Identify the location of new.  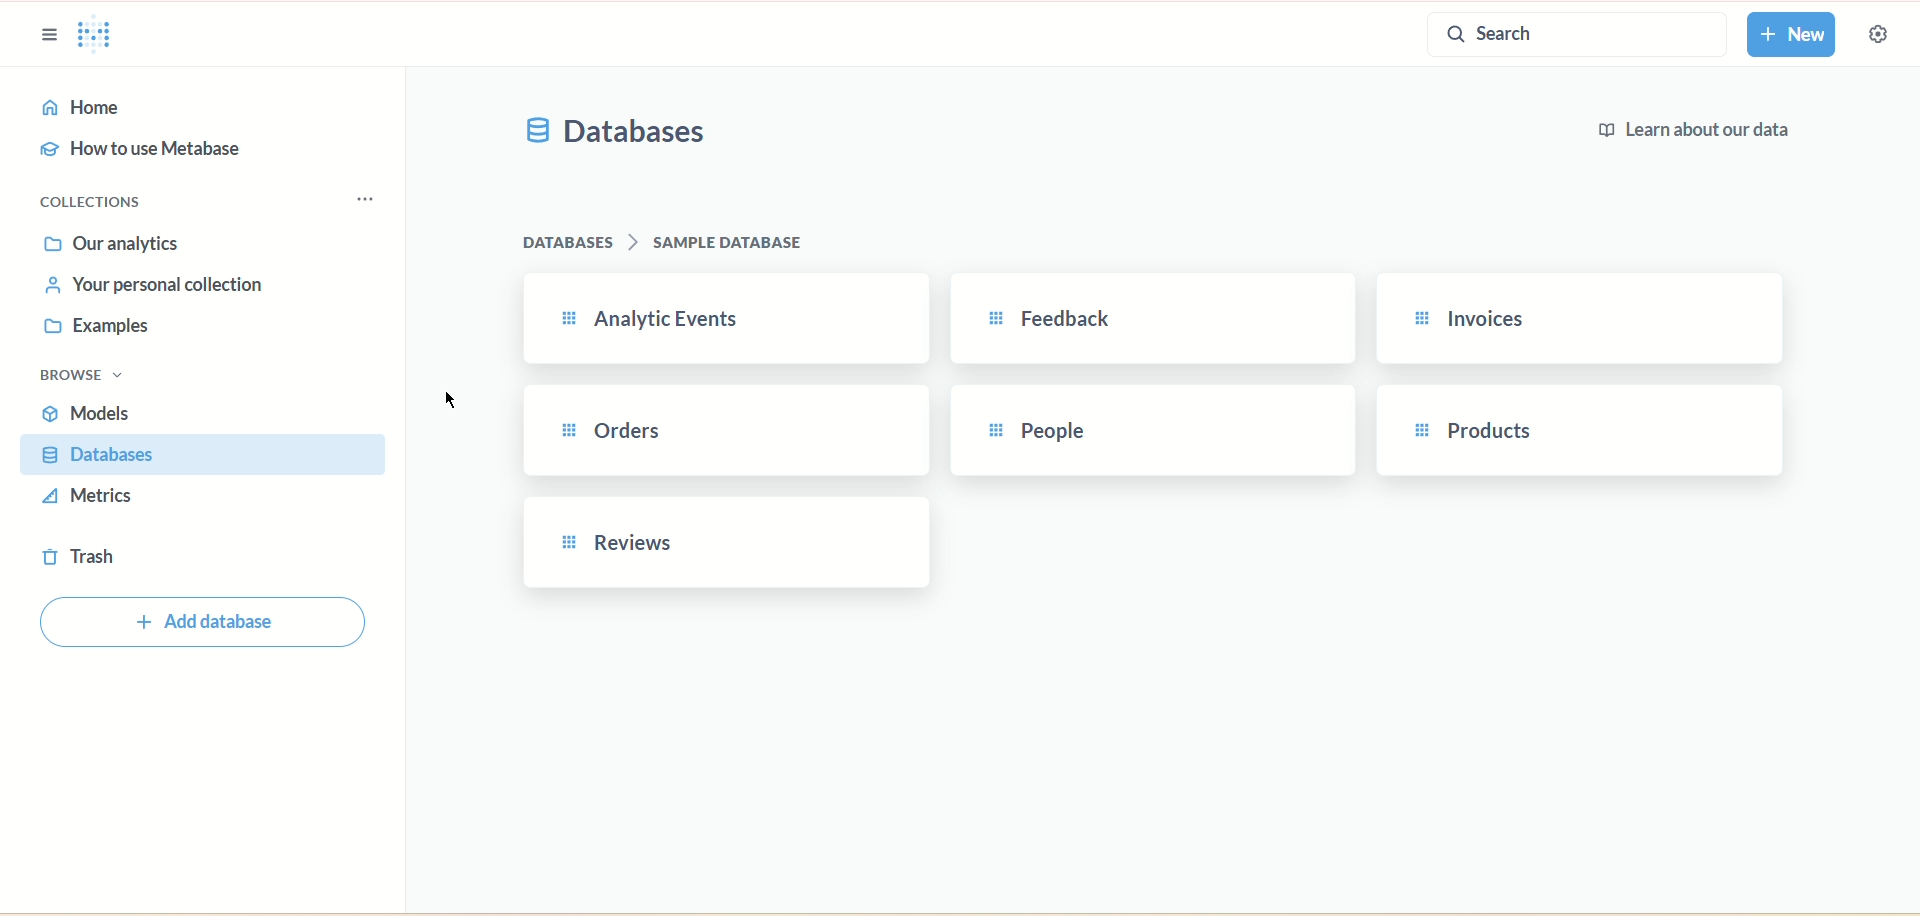
(1791, 35).